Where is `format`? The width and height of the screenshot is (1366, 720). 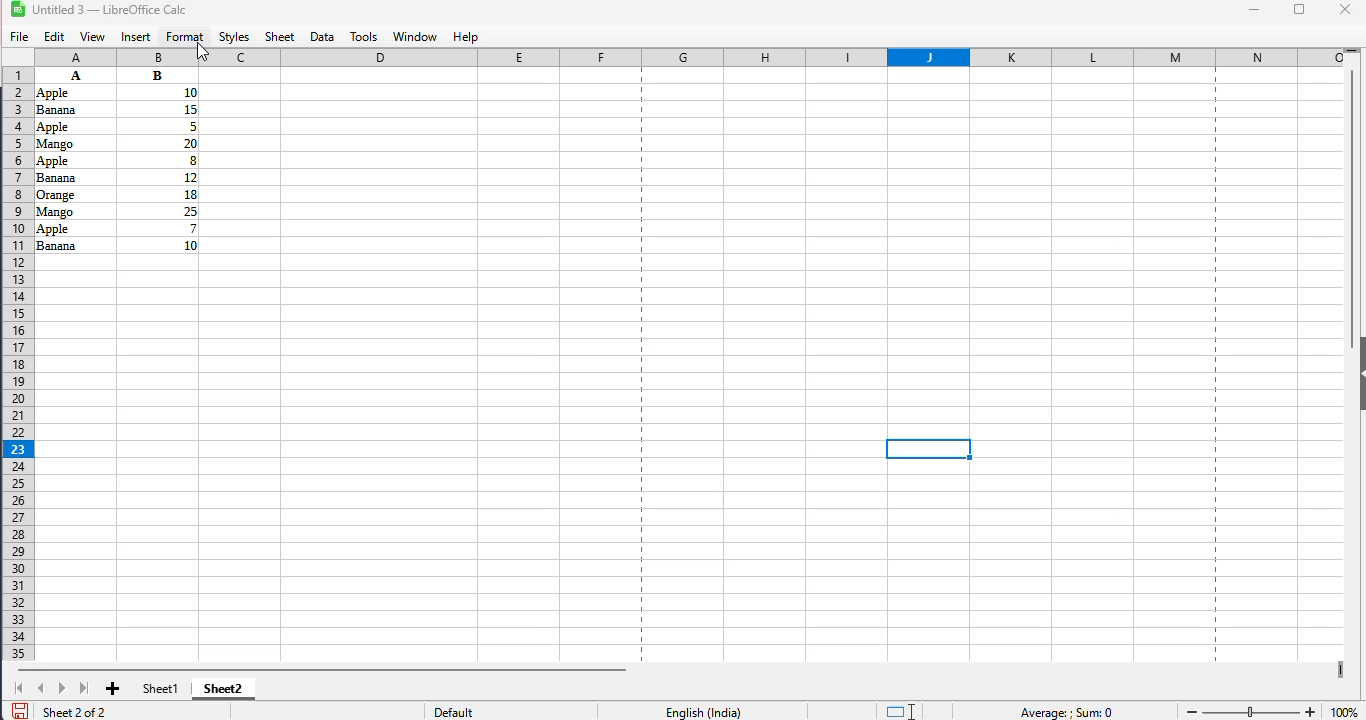 format is located at coordinates (185, 37).